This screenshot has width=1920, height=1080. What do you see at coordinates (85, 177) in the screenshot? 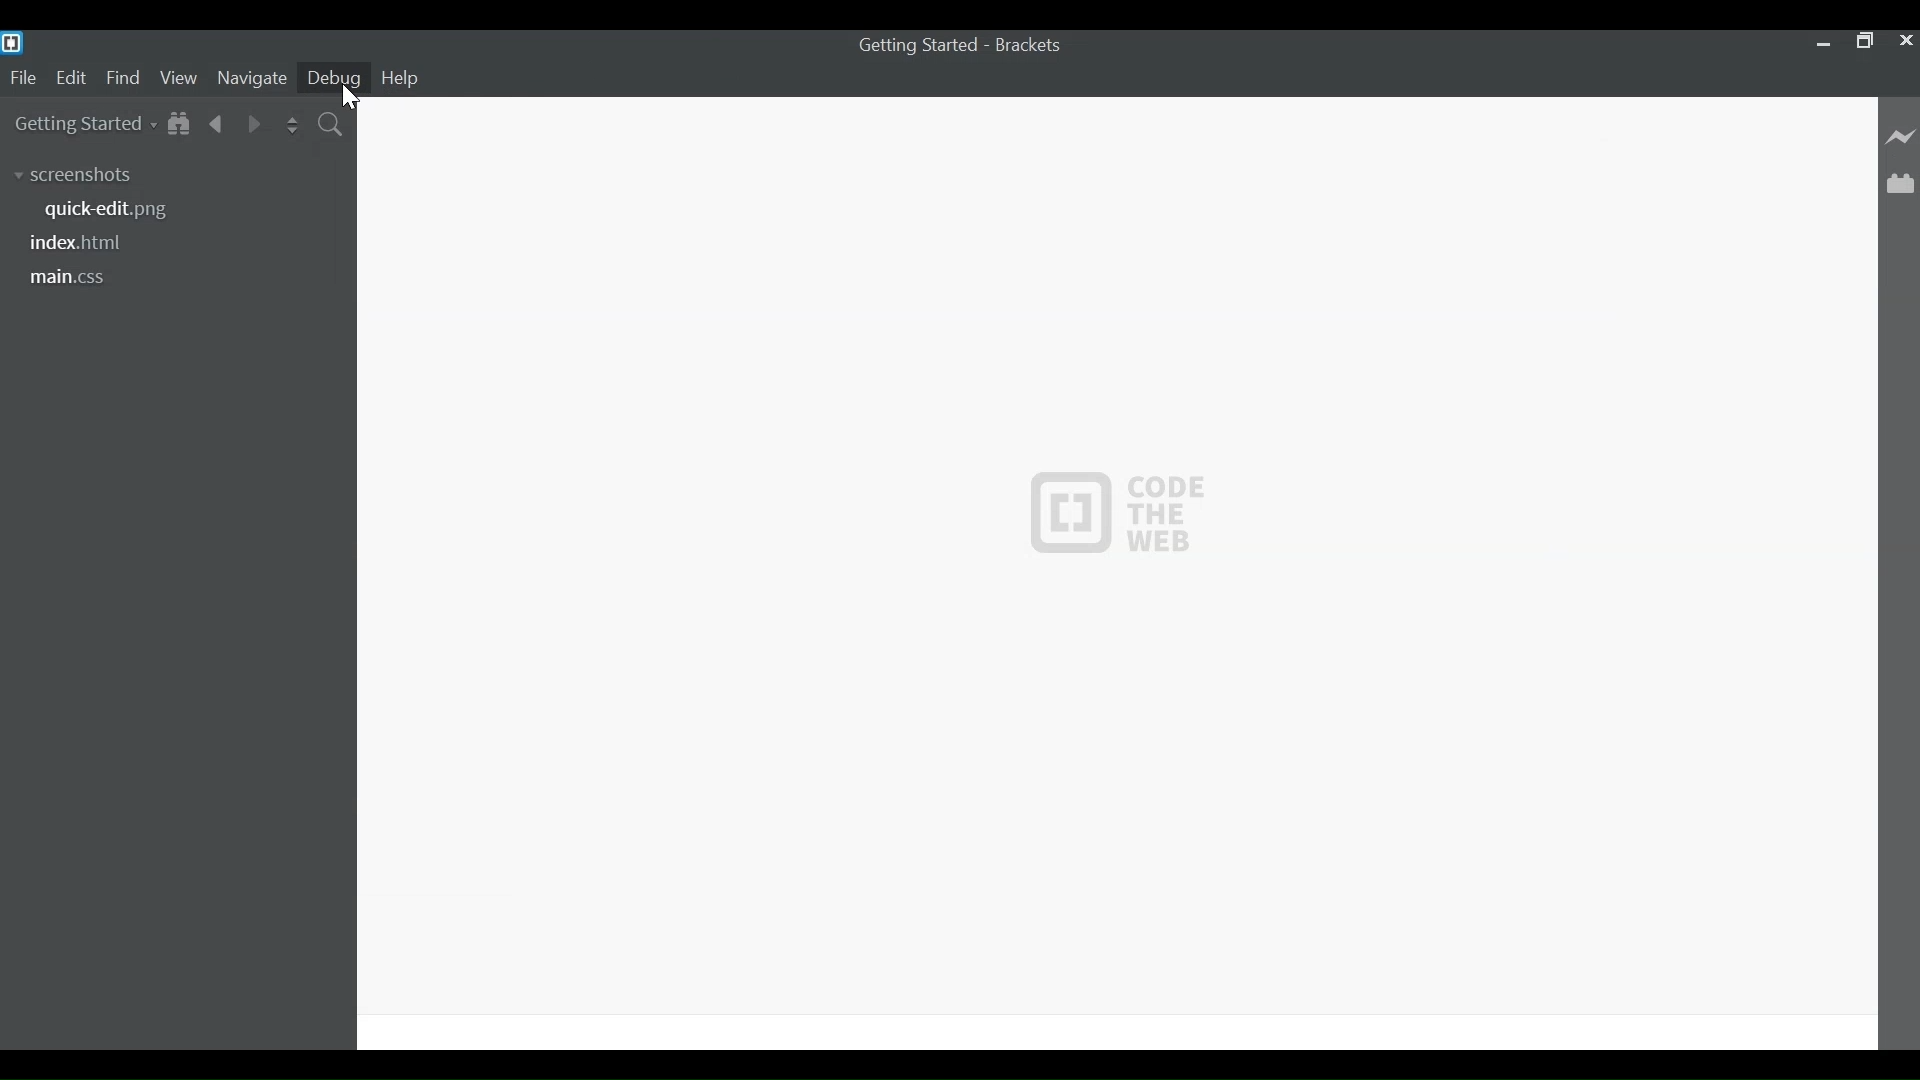
I see `screenshot` at bounding box center [85, 177].